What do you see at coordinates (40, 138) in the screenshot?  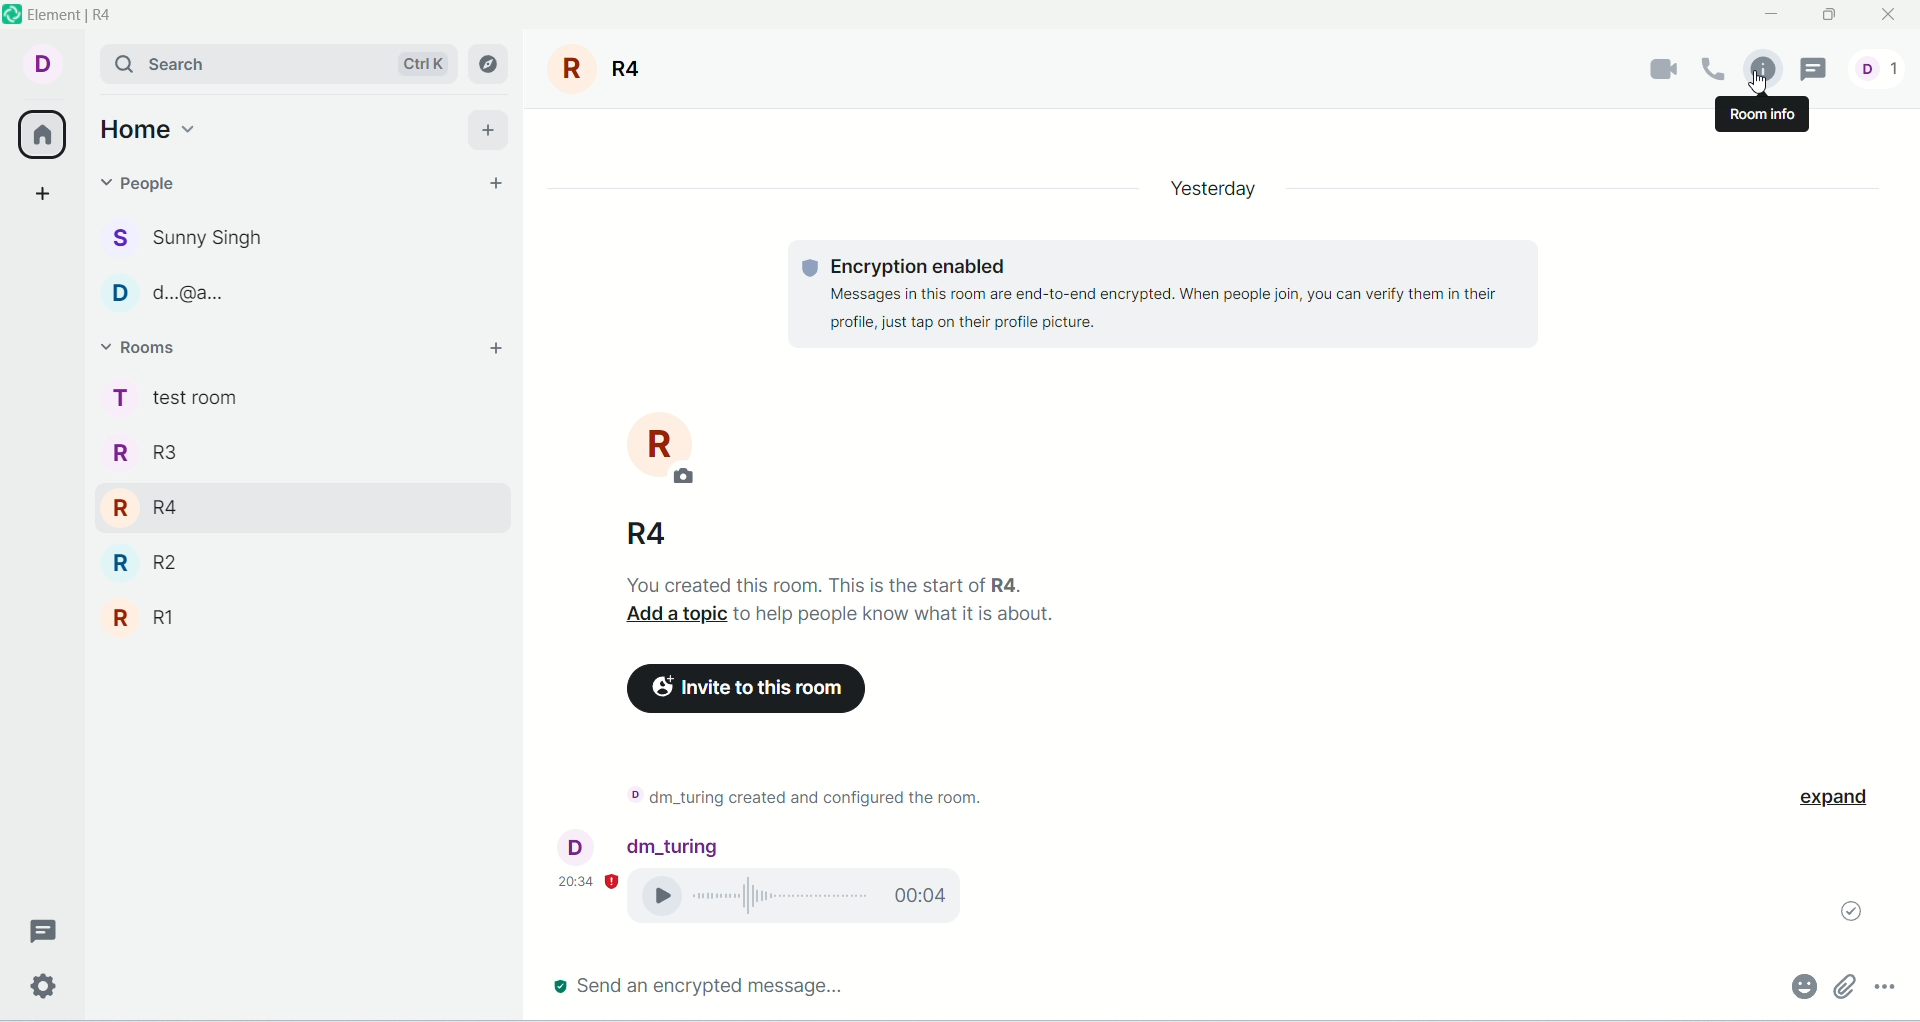 I see `all rooms` at bounding box center [40, 138].